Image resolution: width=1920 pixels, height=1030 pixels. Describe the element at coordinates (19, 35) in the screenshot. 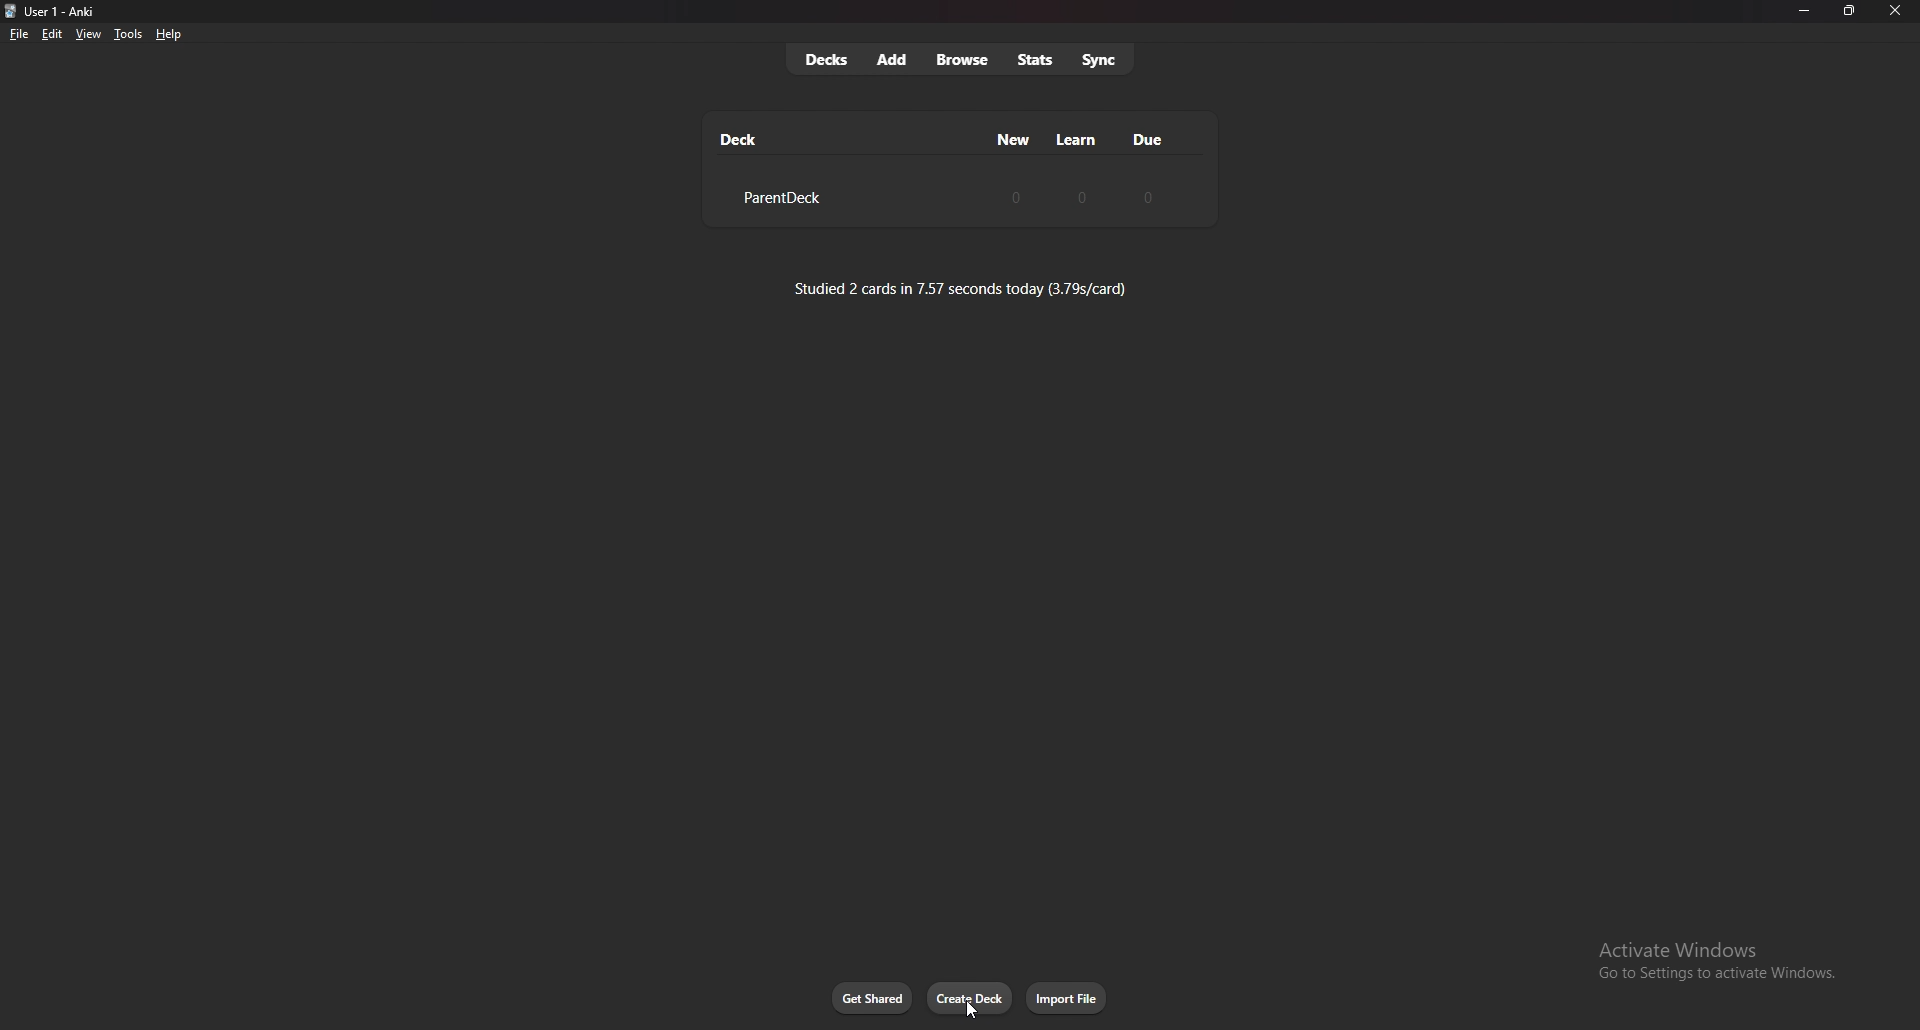

I see `file` at that location.